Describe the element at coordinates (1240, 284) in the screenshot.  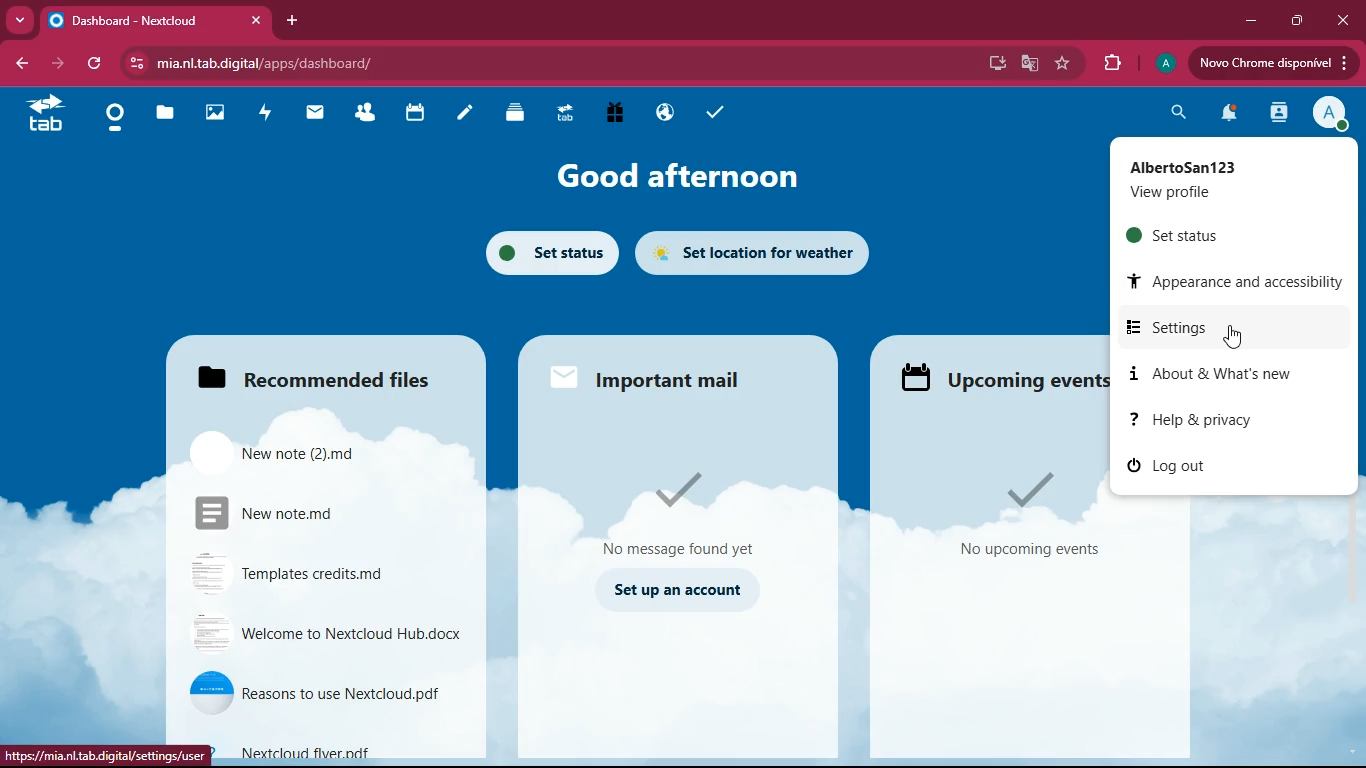
I see `appearance` at that location.